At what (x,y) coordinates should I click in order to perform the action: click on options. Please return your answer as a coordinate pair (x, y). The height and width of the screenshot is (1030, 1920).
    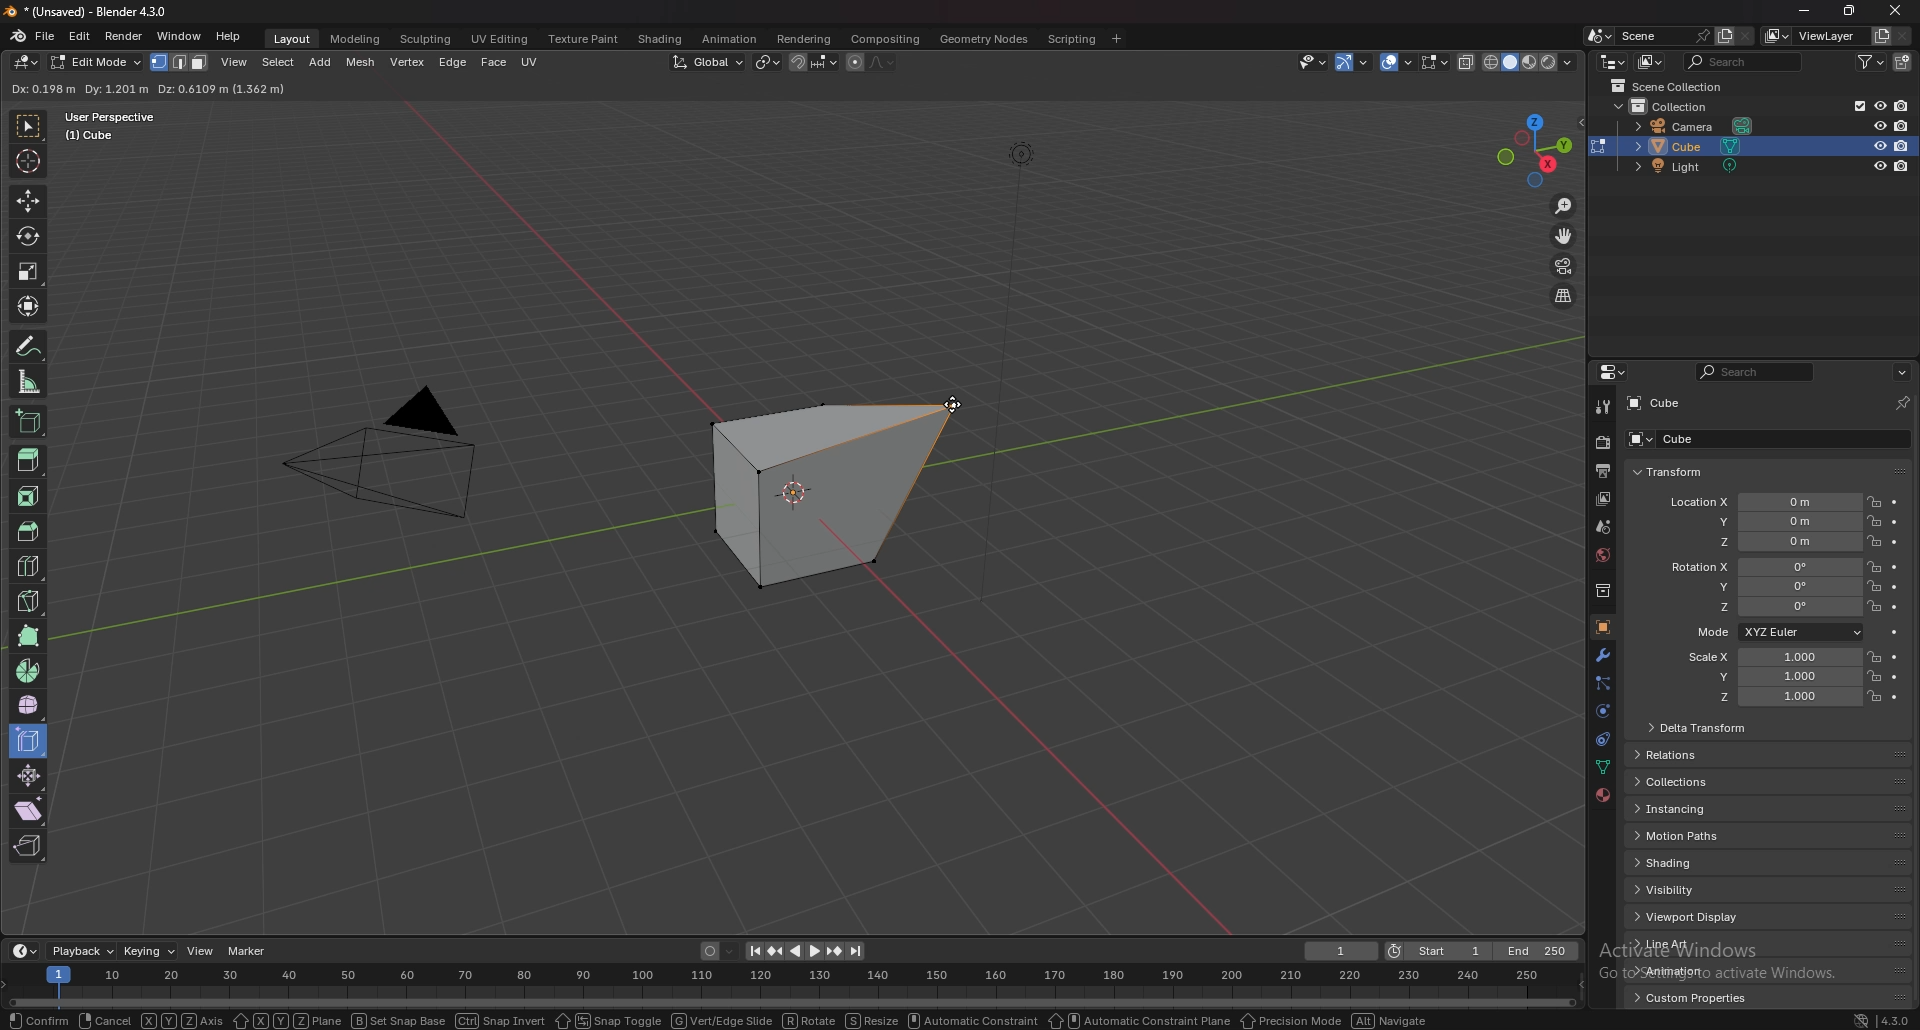
    Looking at the image, I should click on (1902, 371).